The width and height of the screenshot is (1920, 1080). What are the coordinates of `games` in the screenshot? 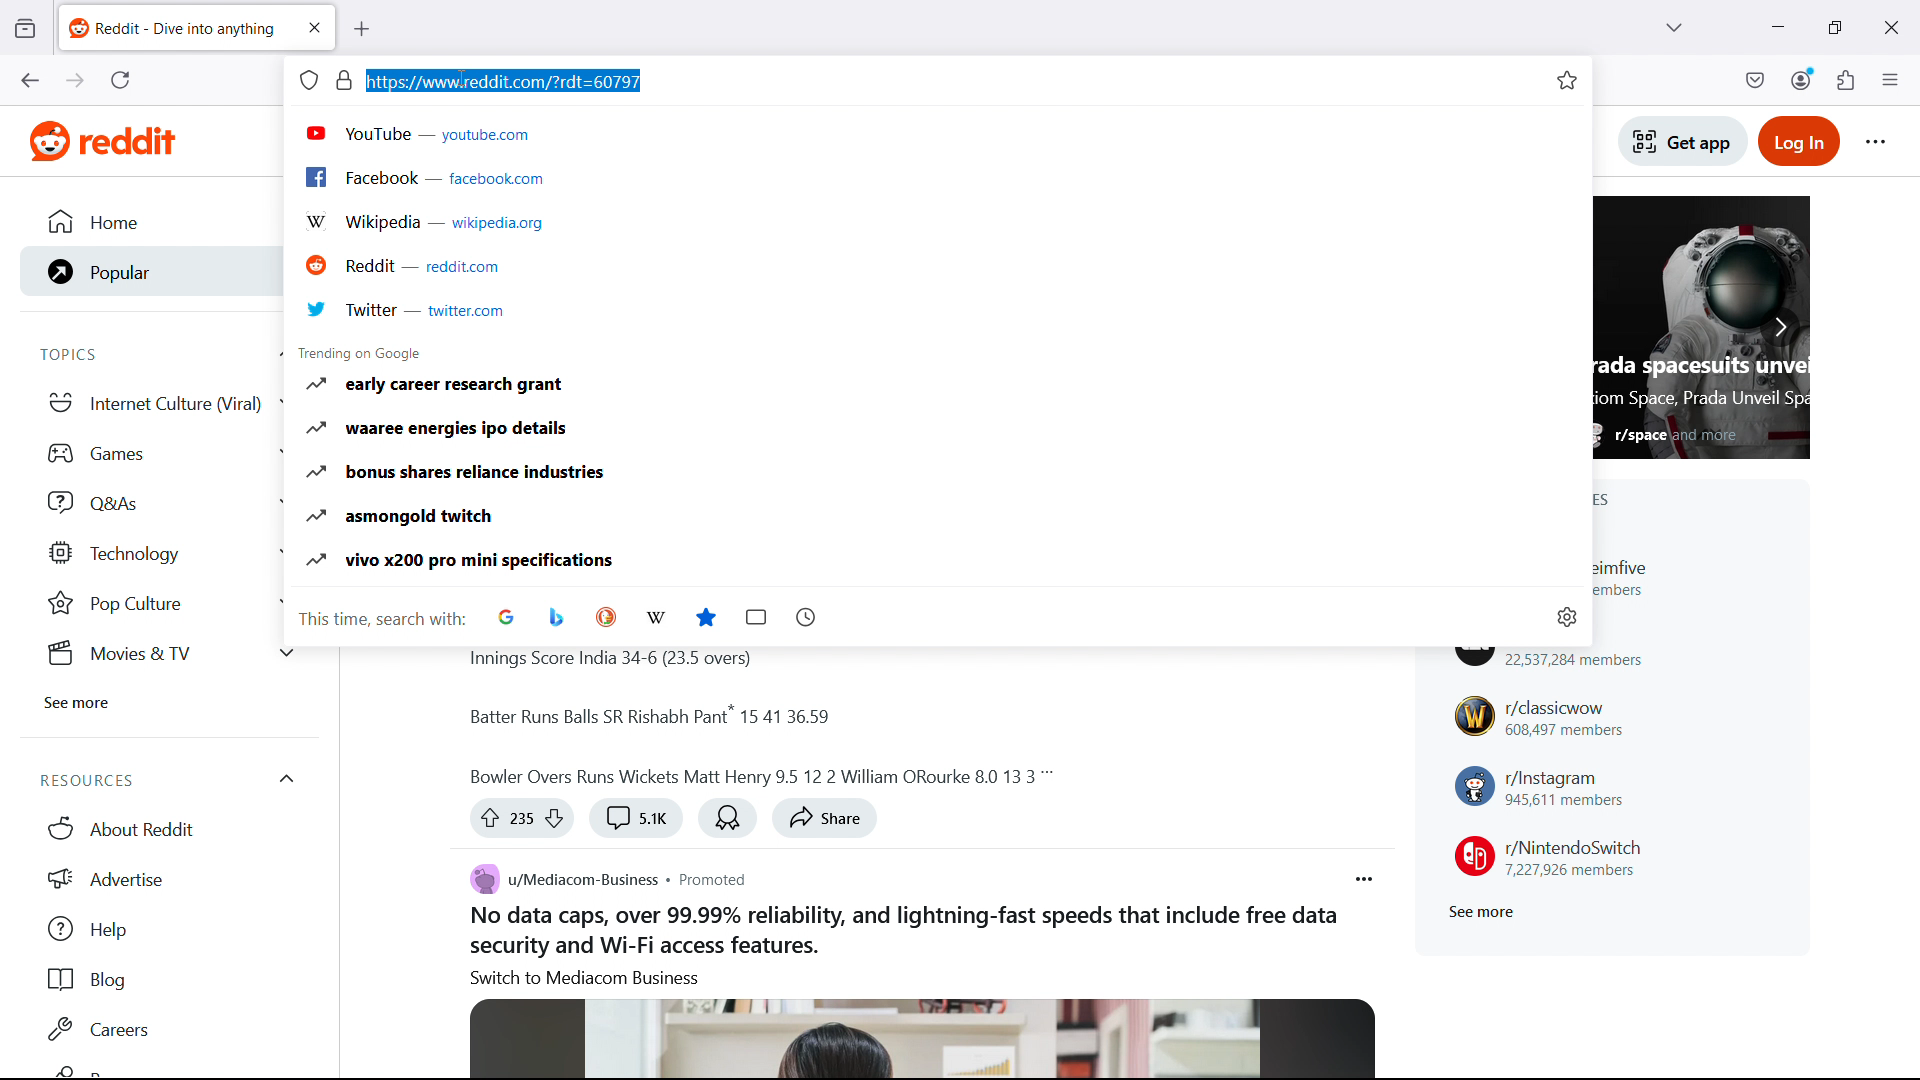 It's located at (150, 451).